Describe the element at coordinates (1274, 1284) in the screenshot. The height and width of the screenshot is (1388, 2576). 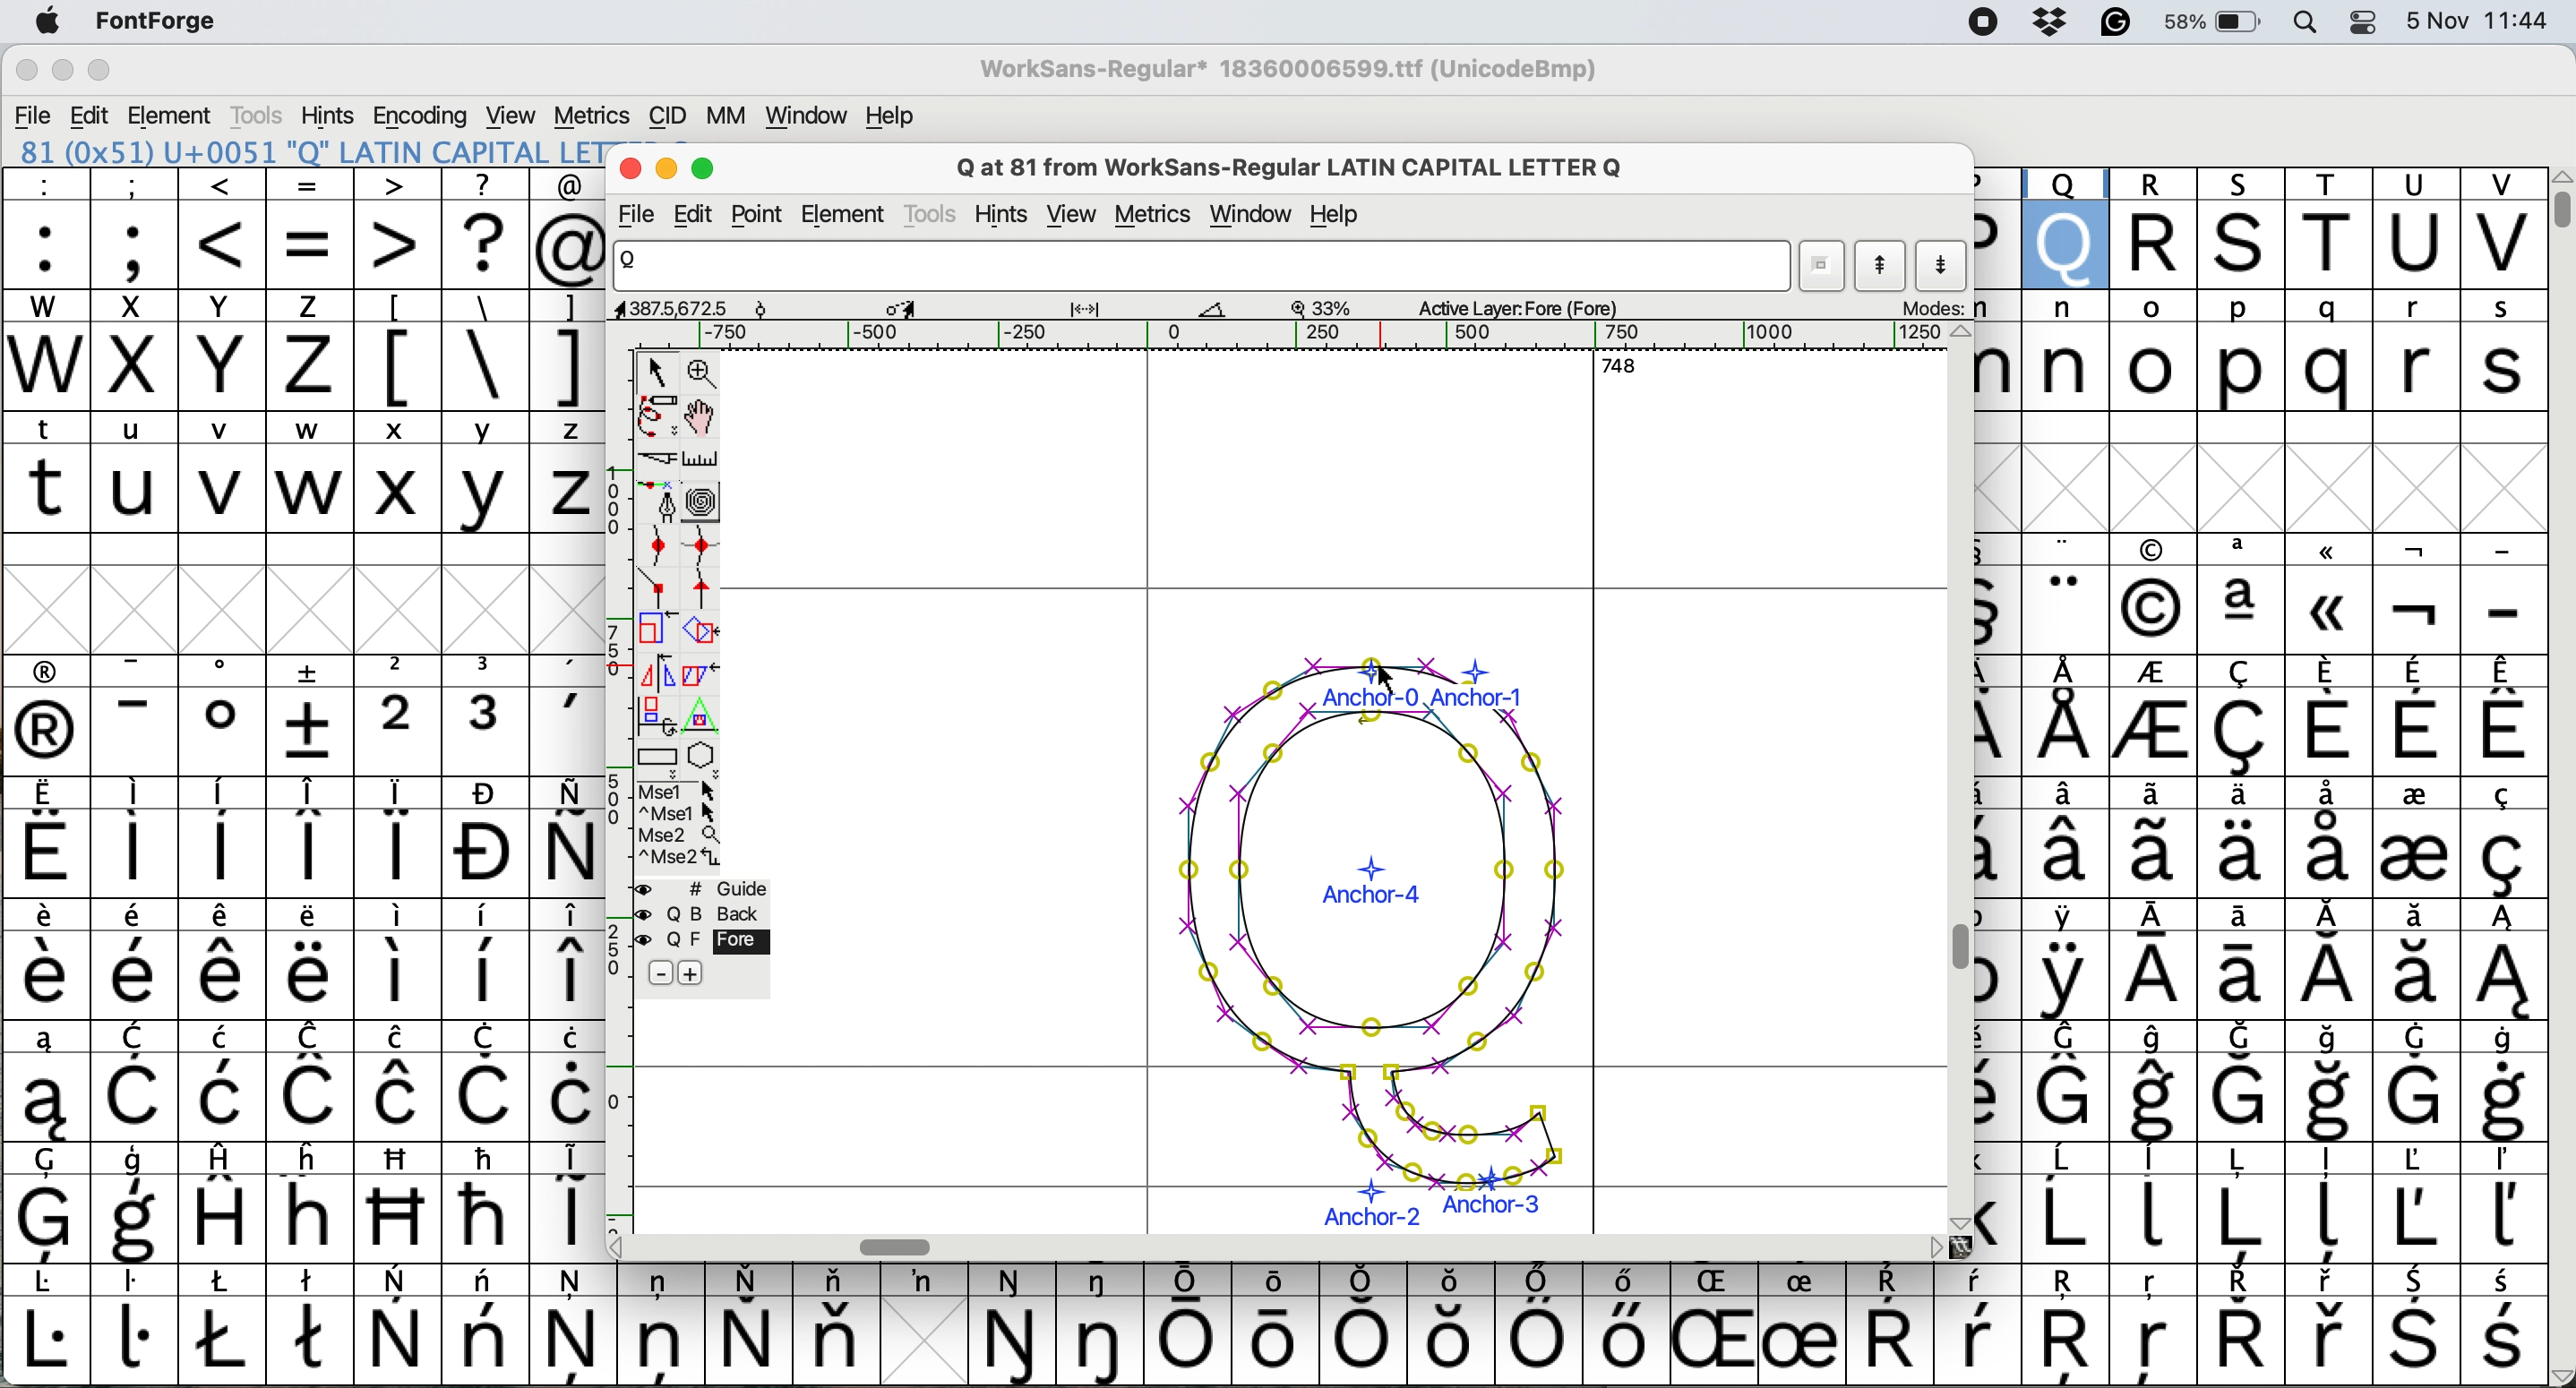
I see `text` at that location.